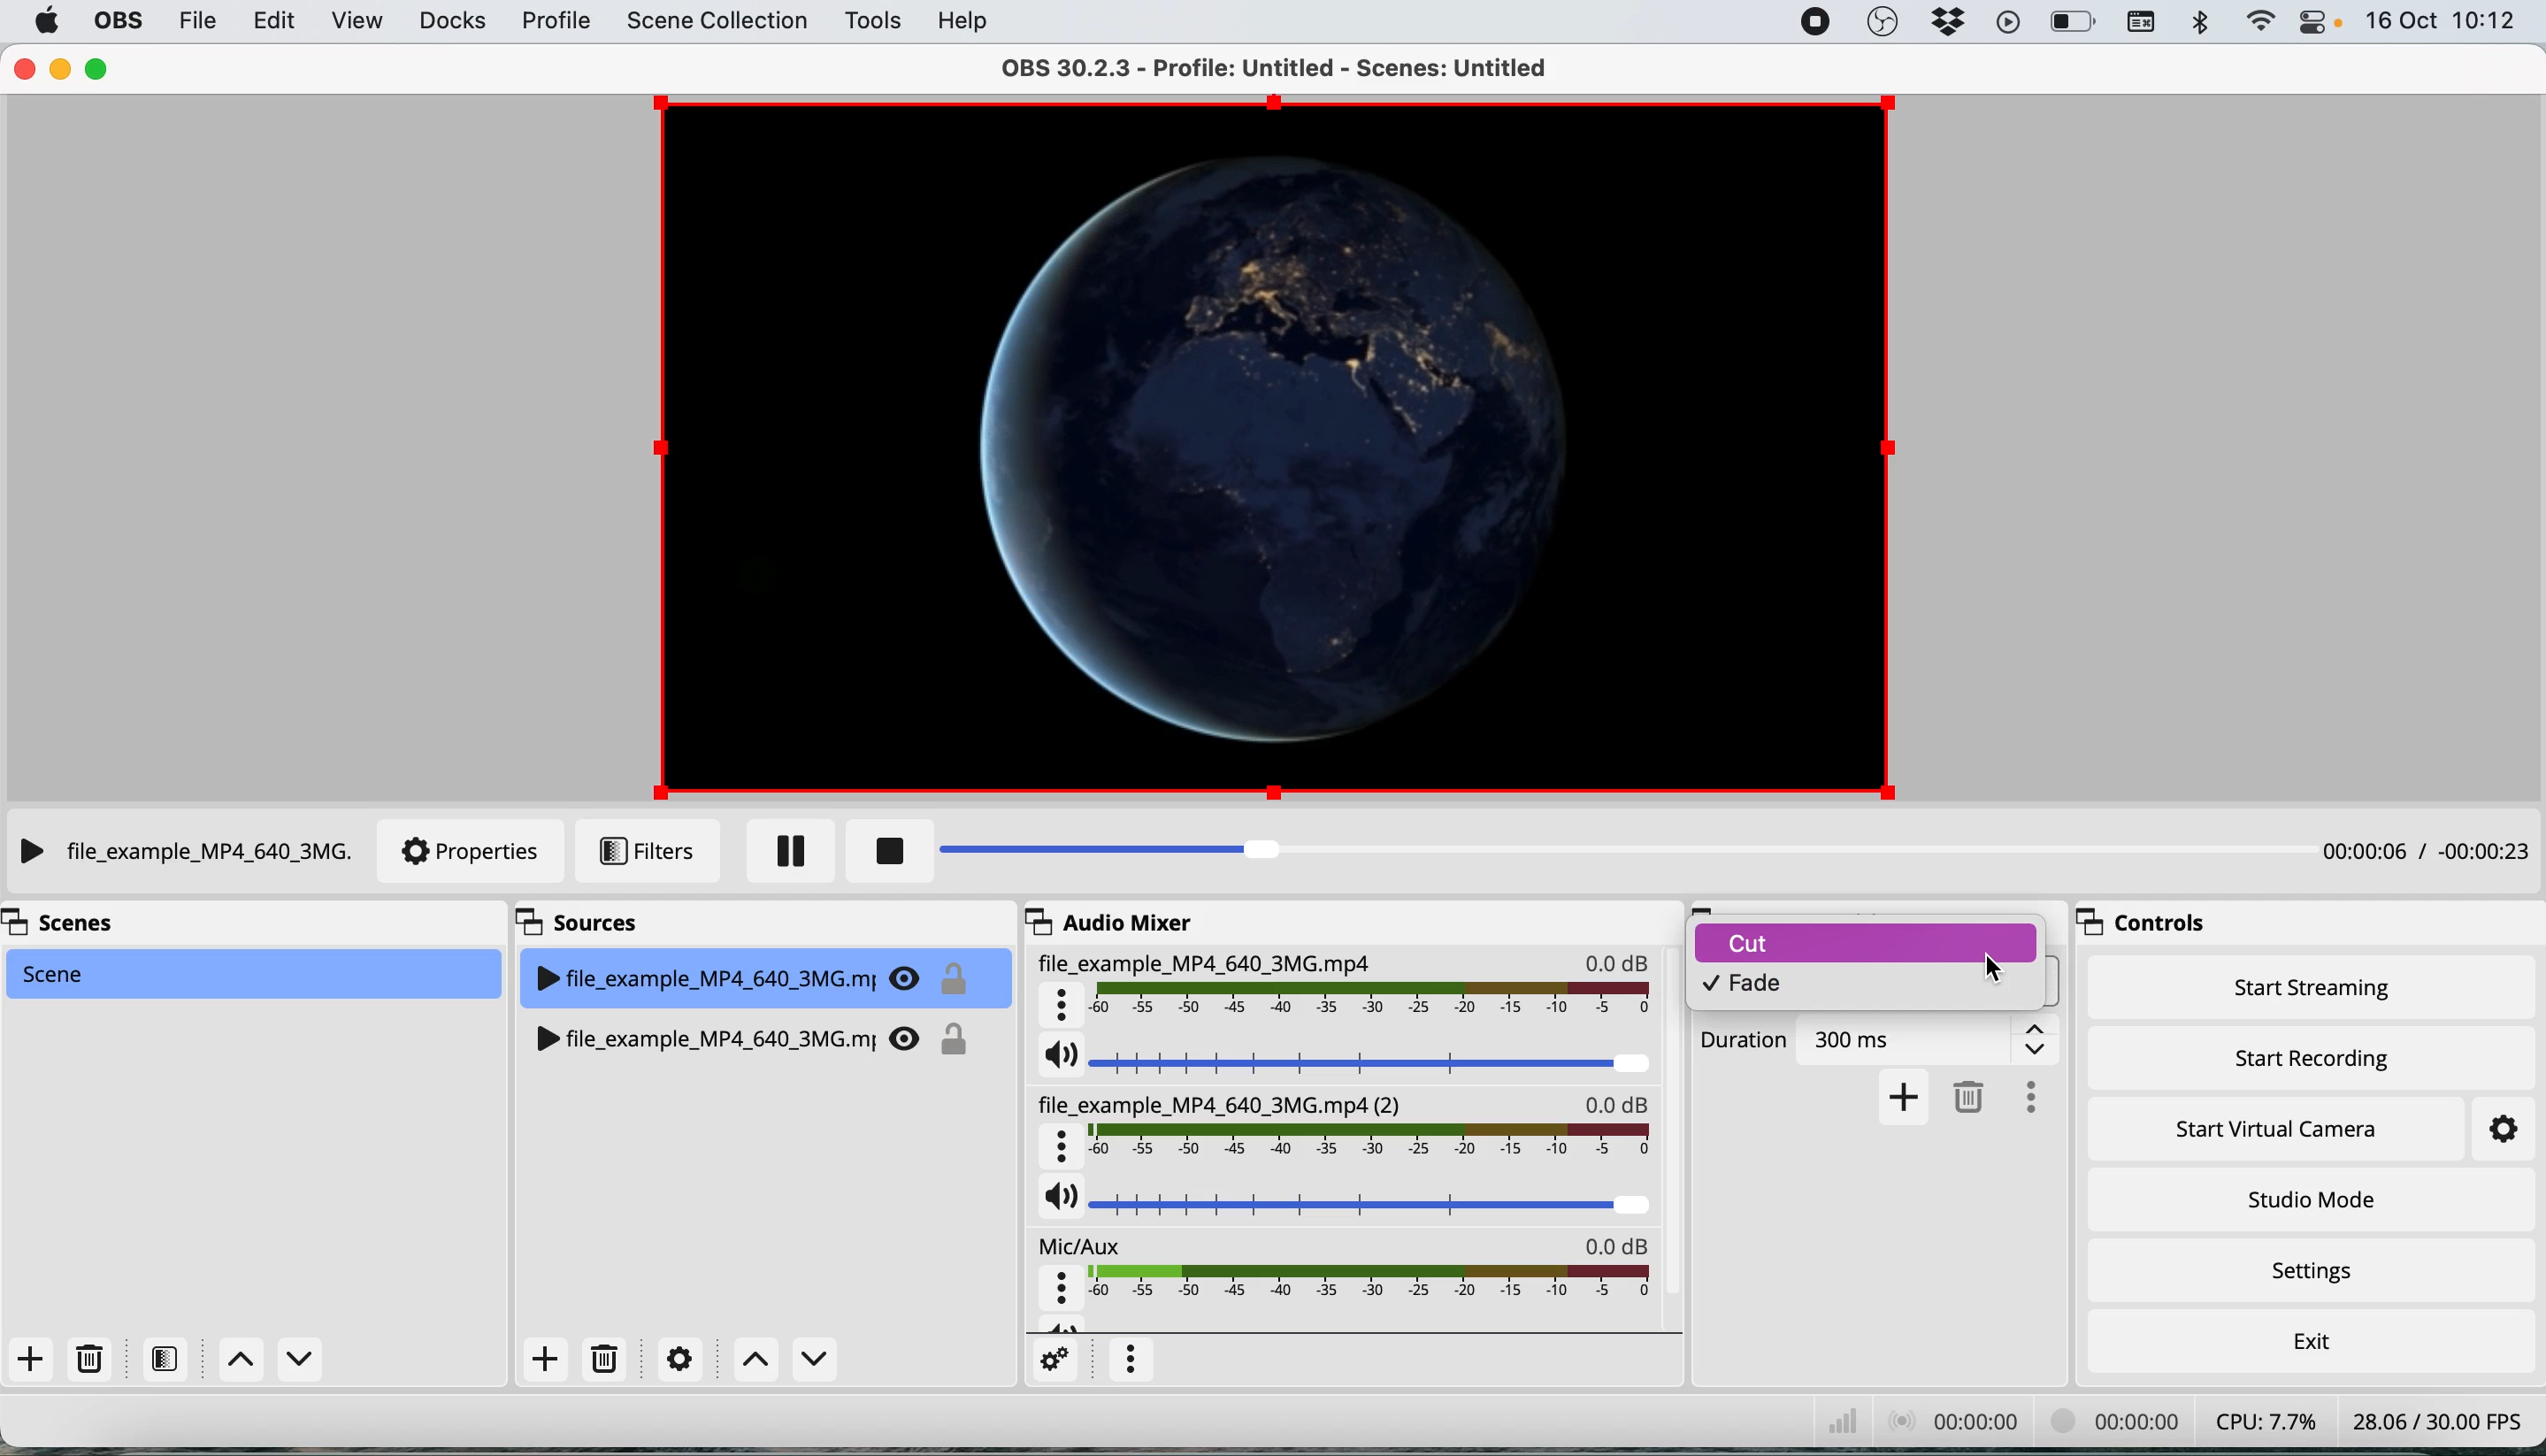 The height and width of the screenshot is (1456, 2546). Describe the element at coordinates (2013, 24) in the screenshot. I see `playback` at that location.